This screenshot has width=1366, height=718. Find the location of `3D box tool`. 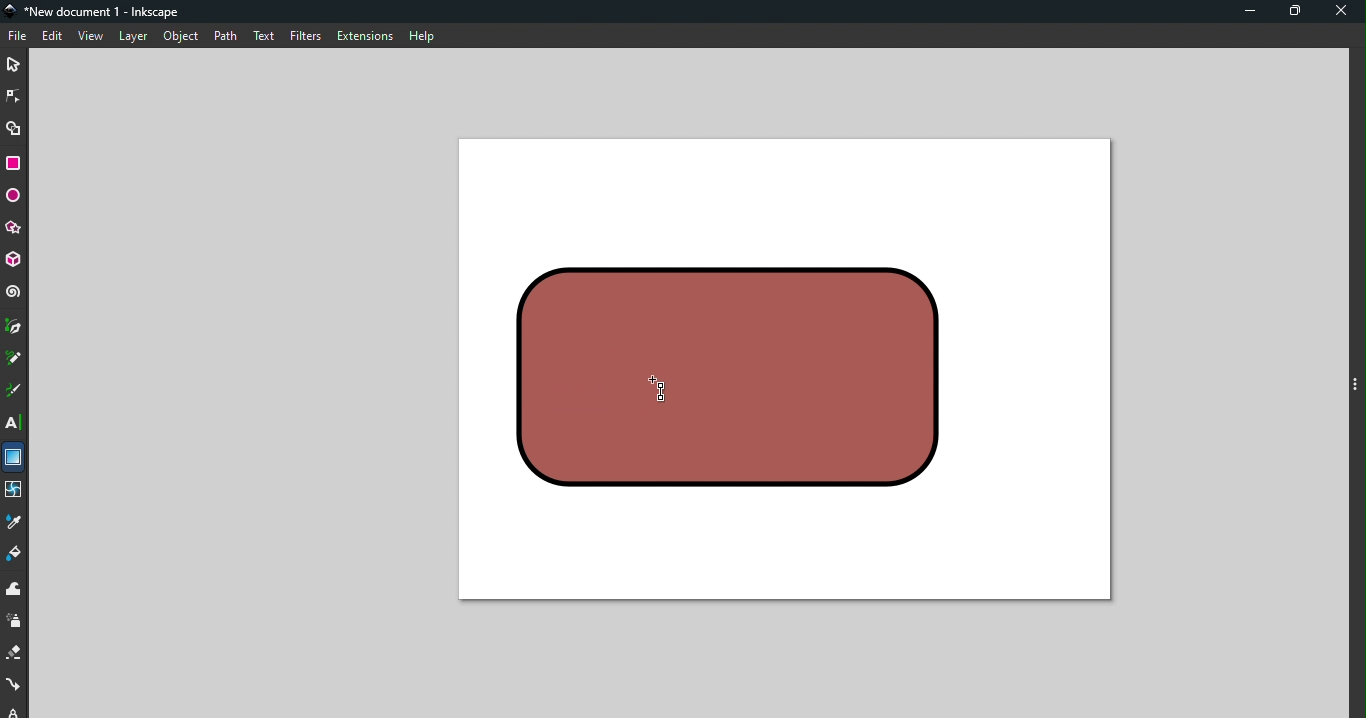

3D box tool is located at coordinates (15, 260).